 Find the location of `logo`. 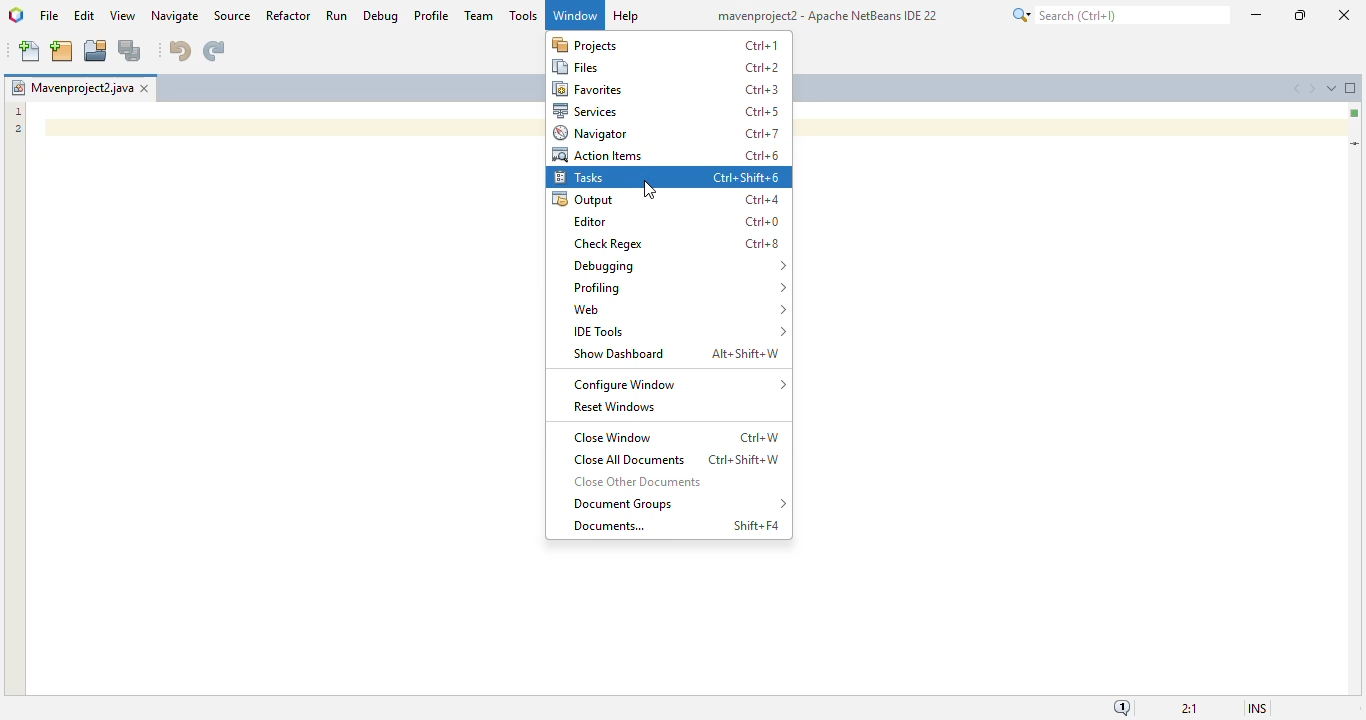

logo is located at coordinates (16, 15).